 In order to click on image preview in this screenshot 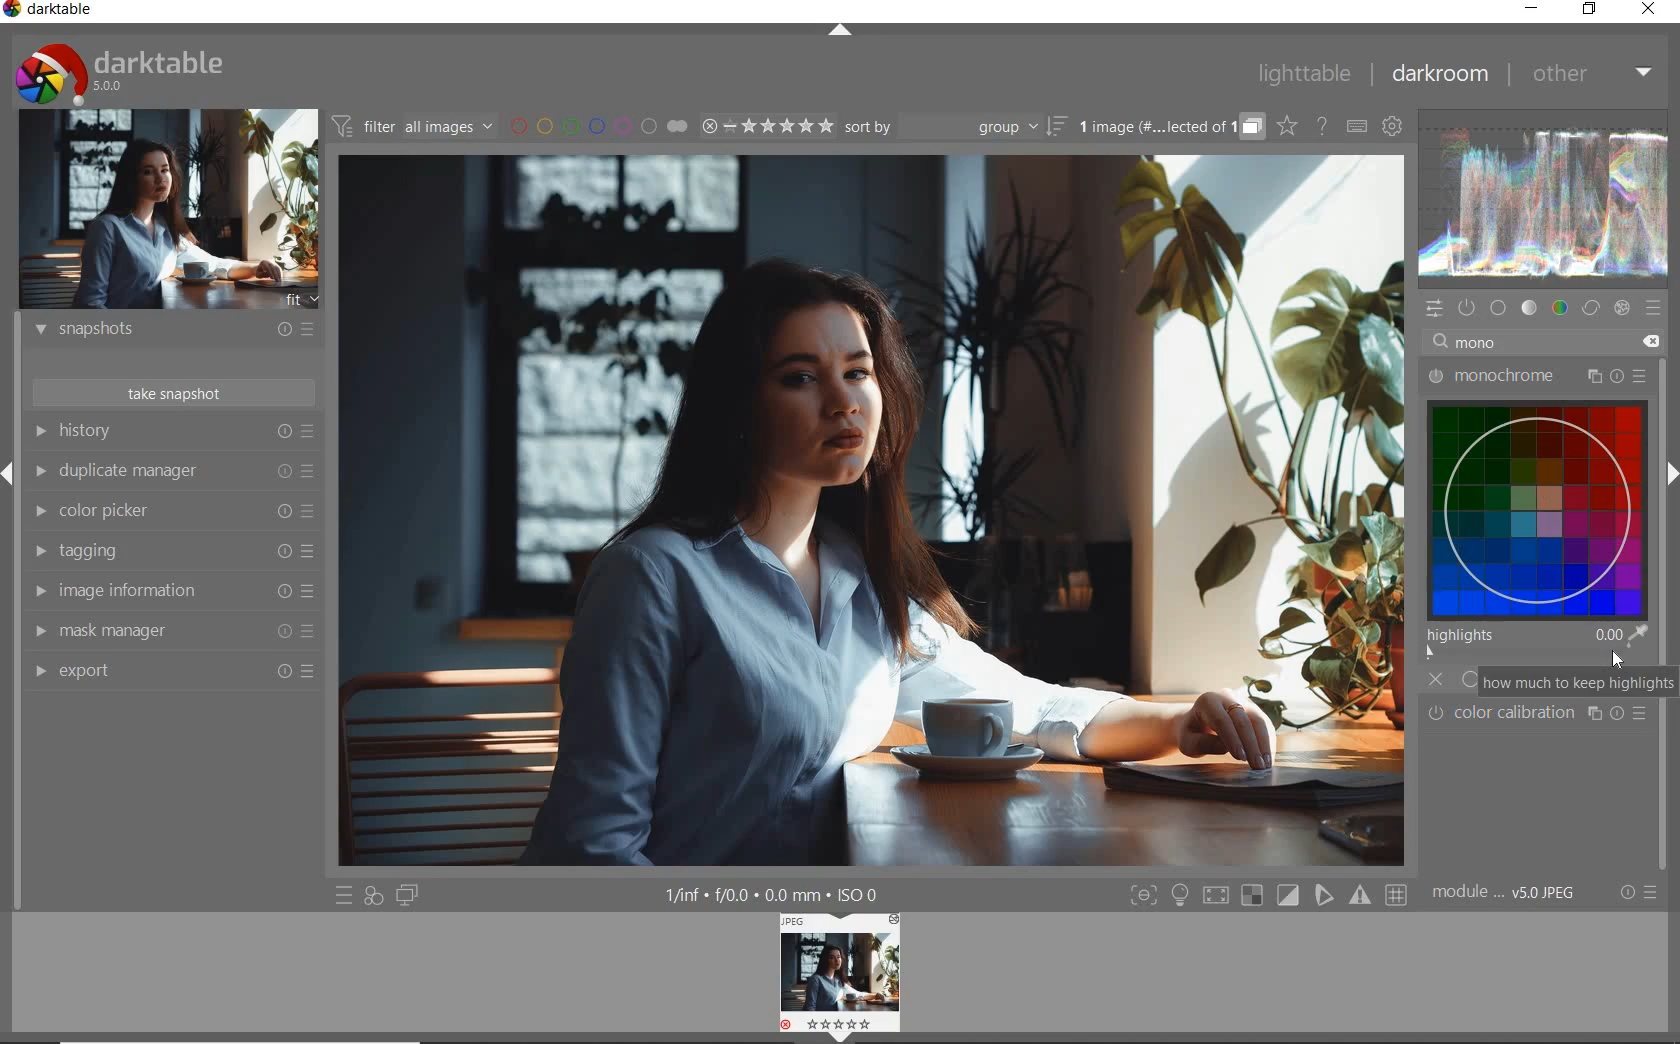, I will do `click(168, 207)`.